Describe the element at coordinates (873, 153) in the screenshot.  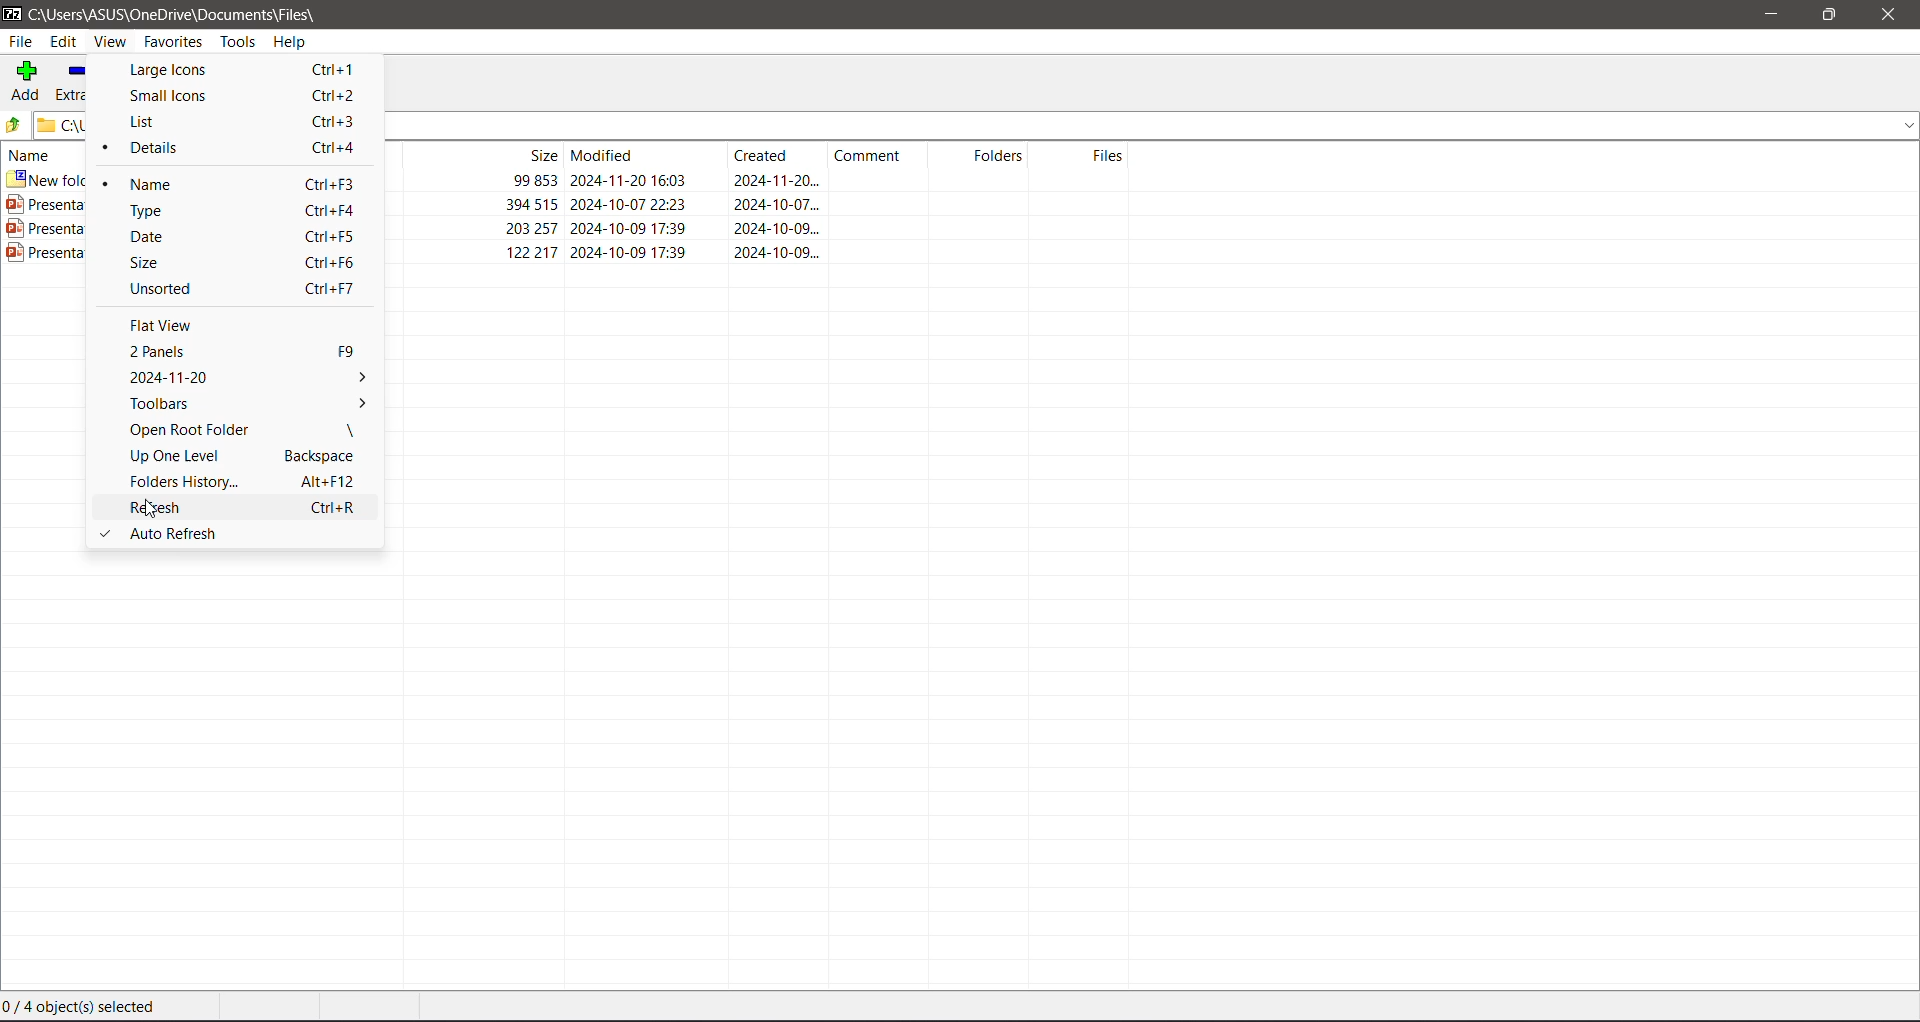
I see `comment` at that location.